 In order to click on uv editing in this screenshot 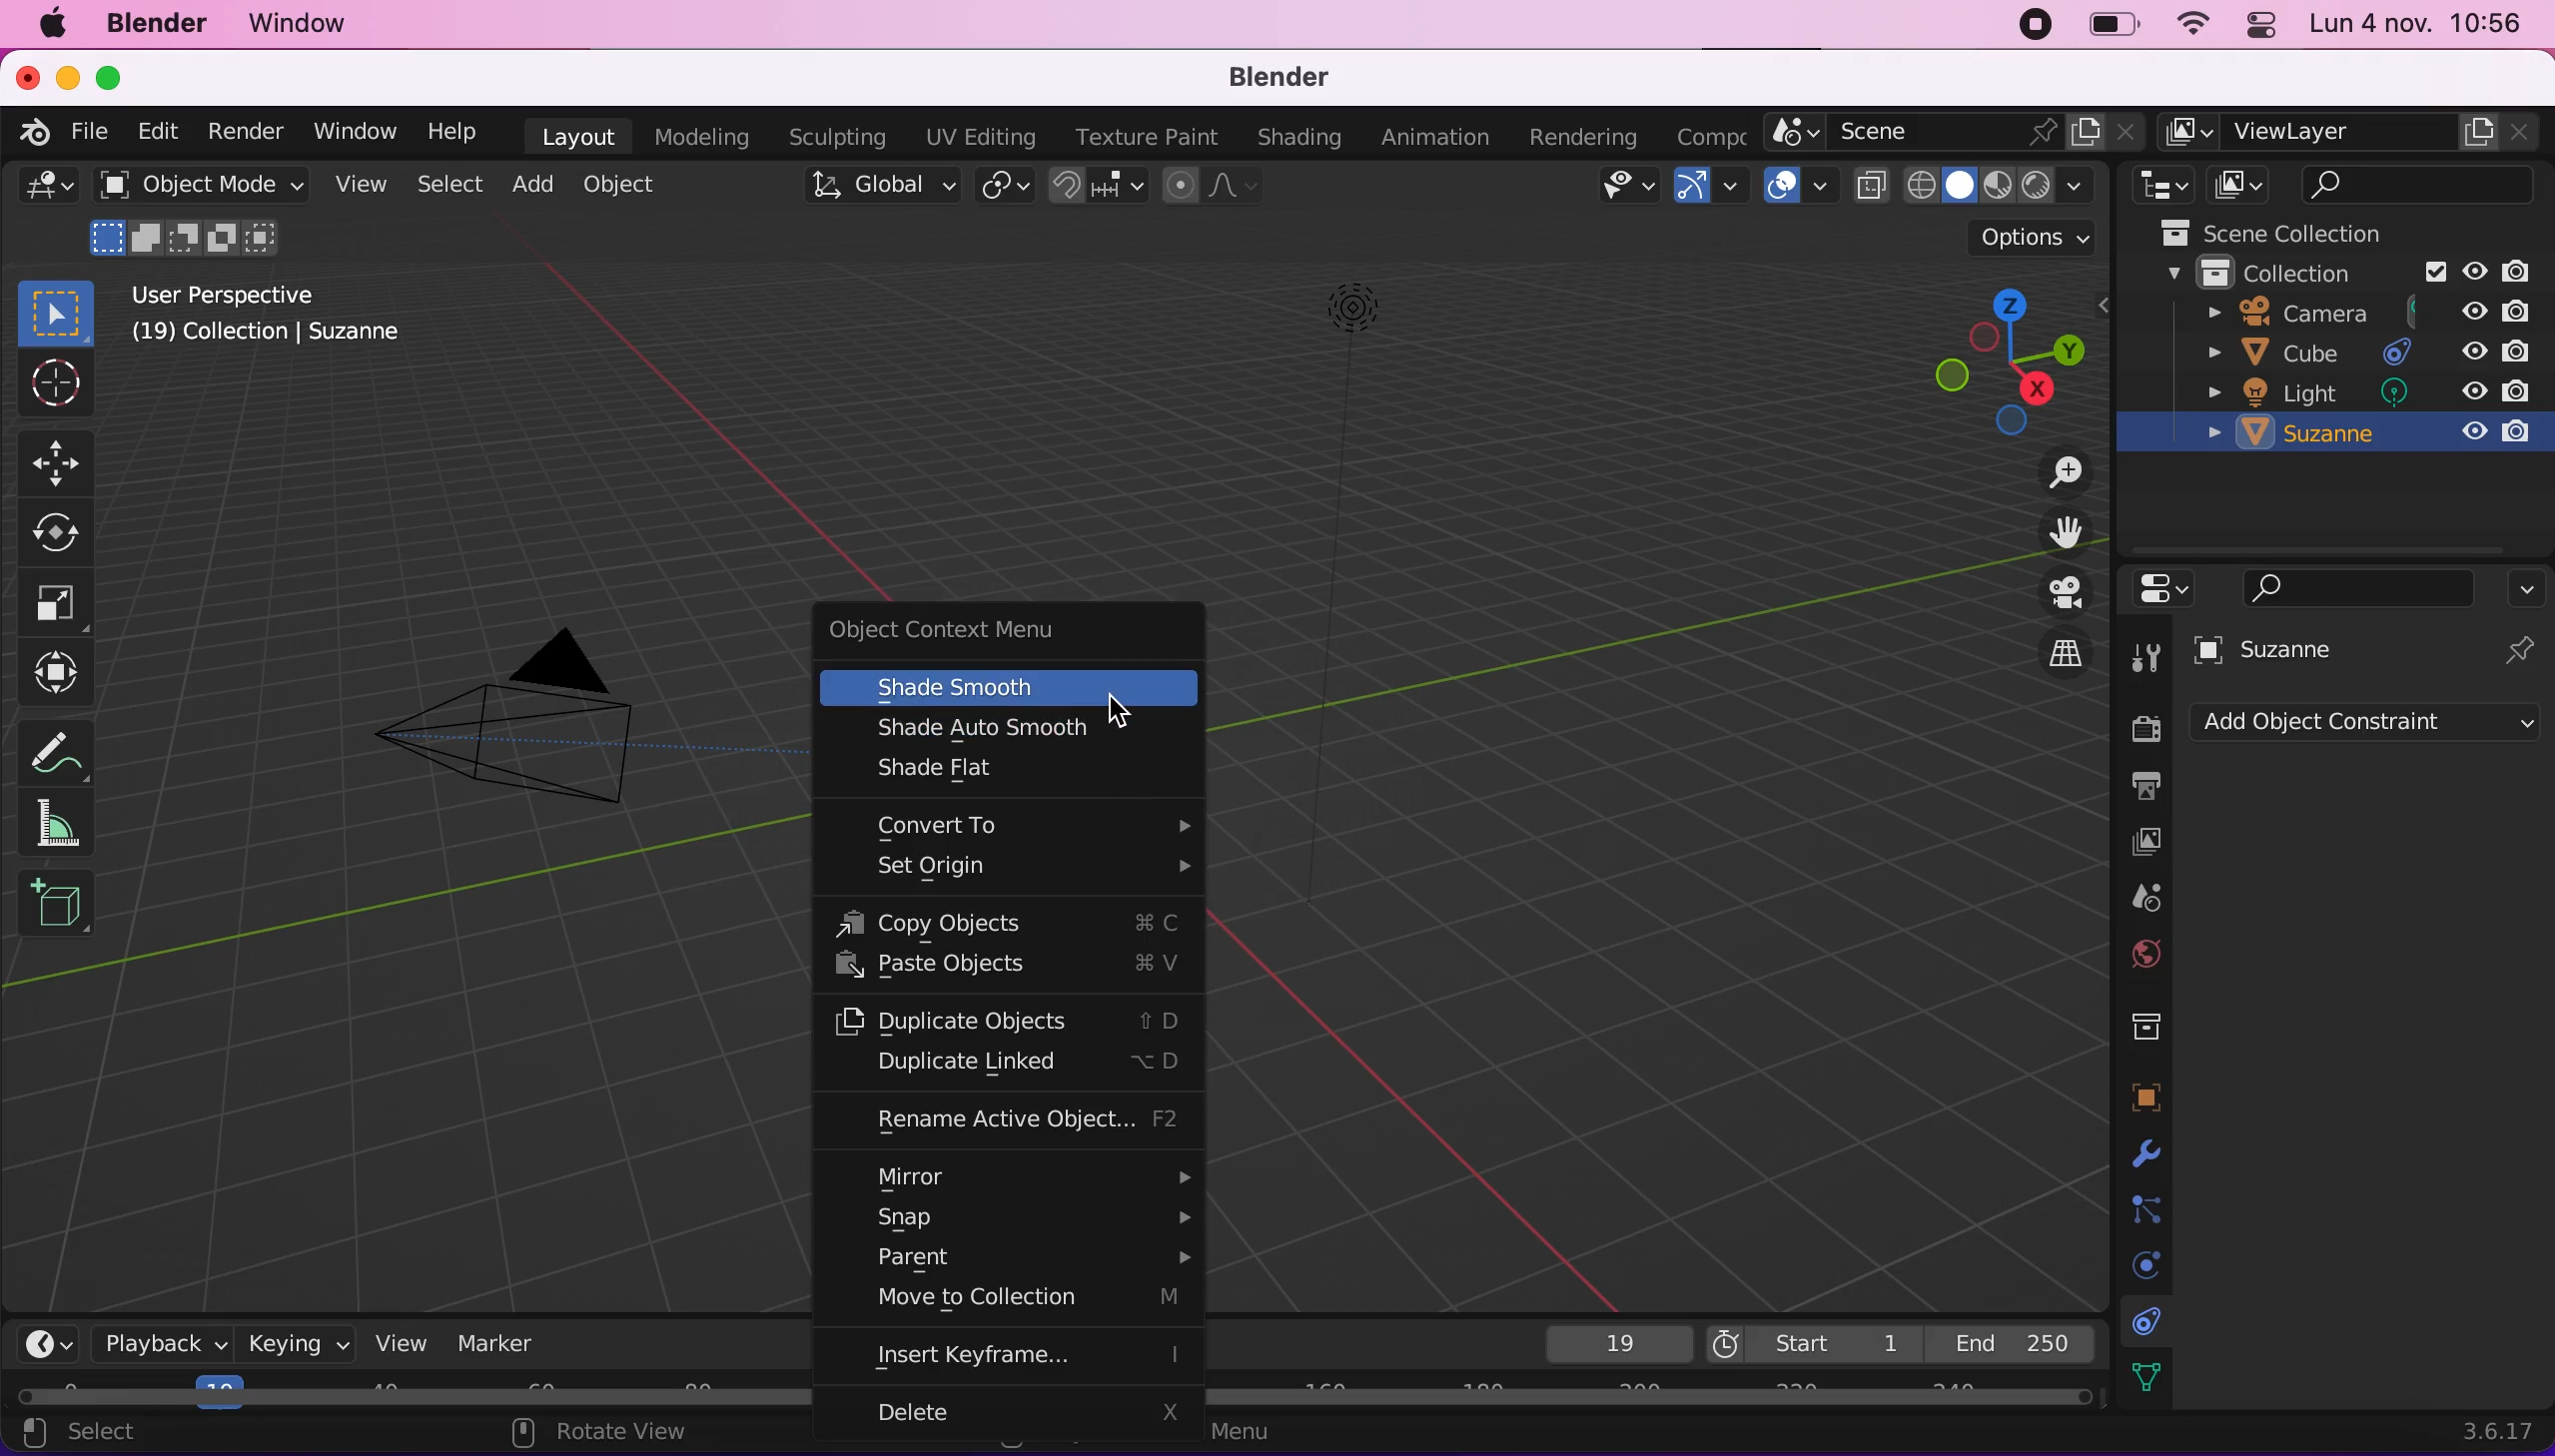, I will do `click(980, 136)`.